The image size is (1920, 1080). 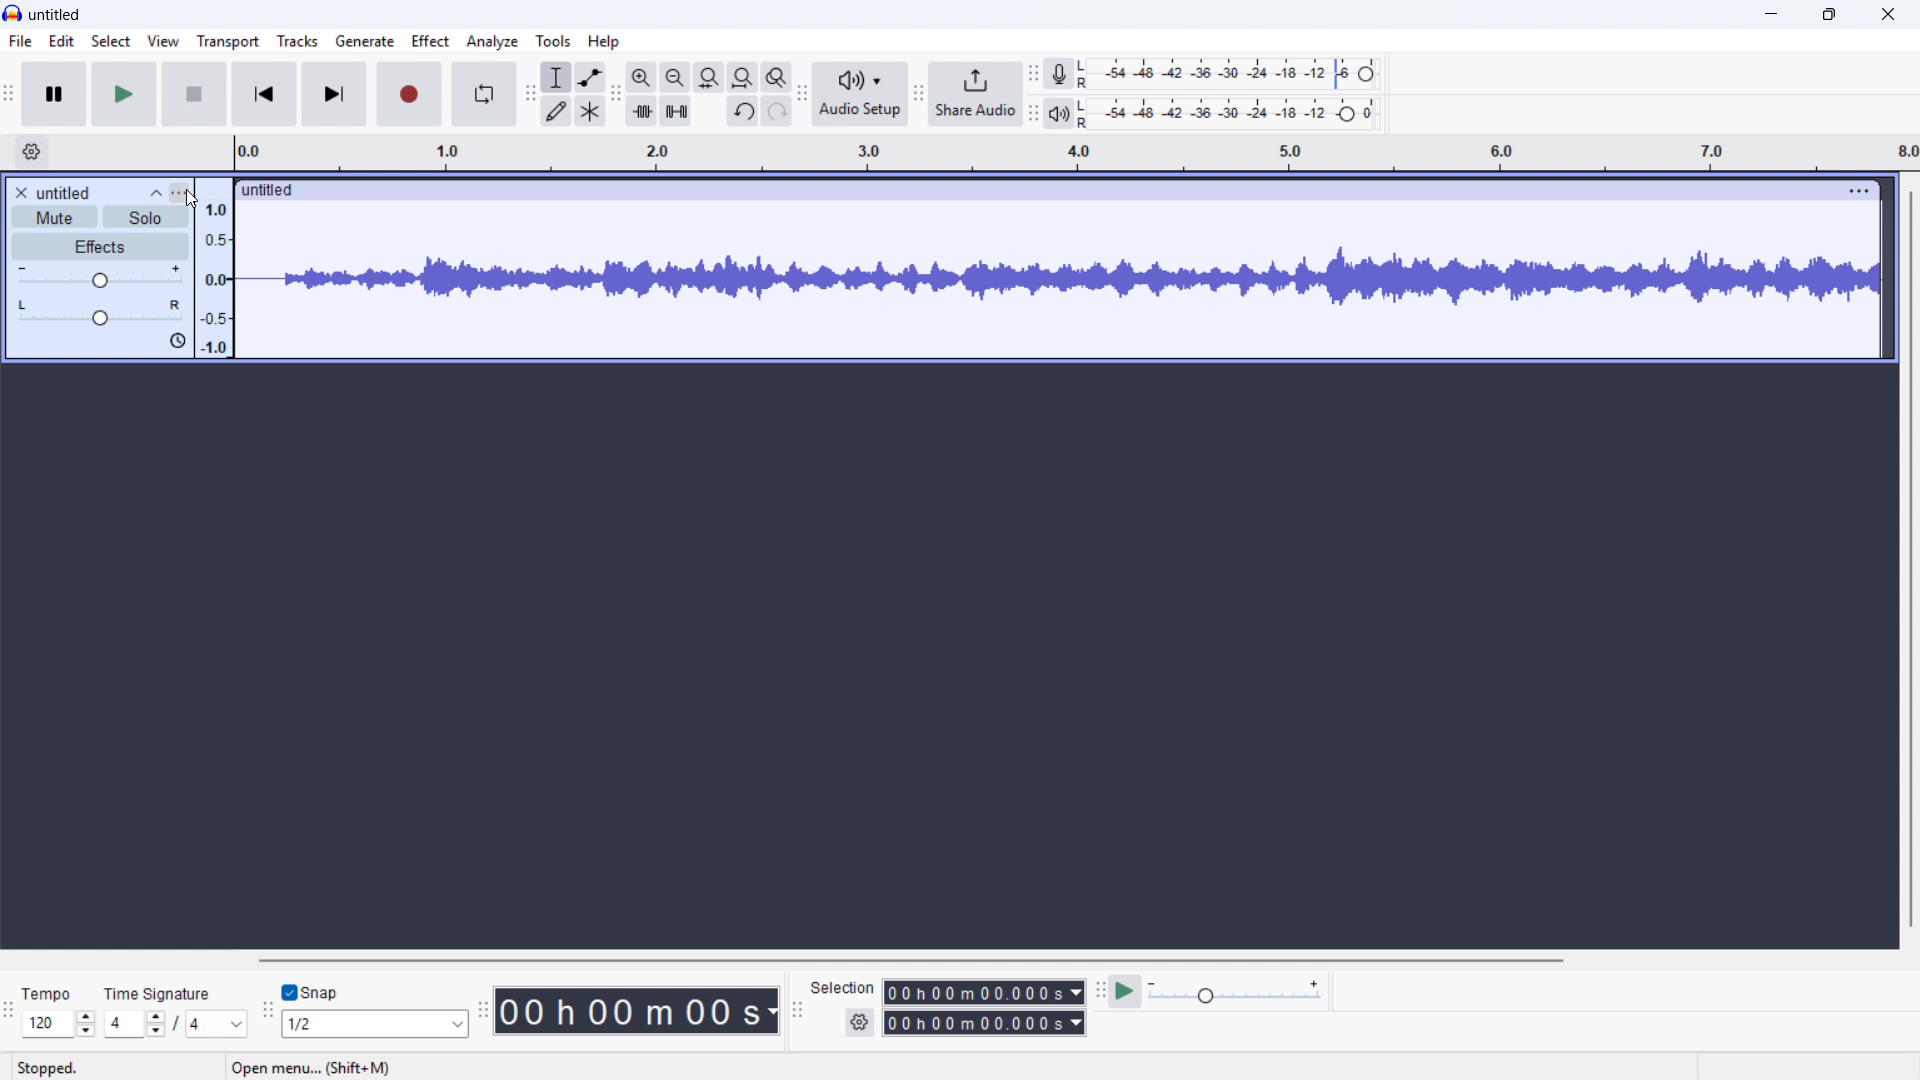 What do you see at coordinates (48, 1068) in the screenshot?
I see `Status: stopped` at bounding box center [48, 1068].